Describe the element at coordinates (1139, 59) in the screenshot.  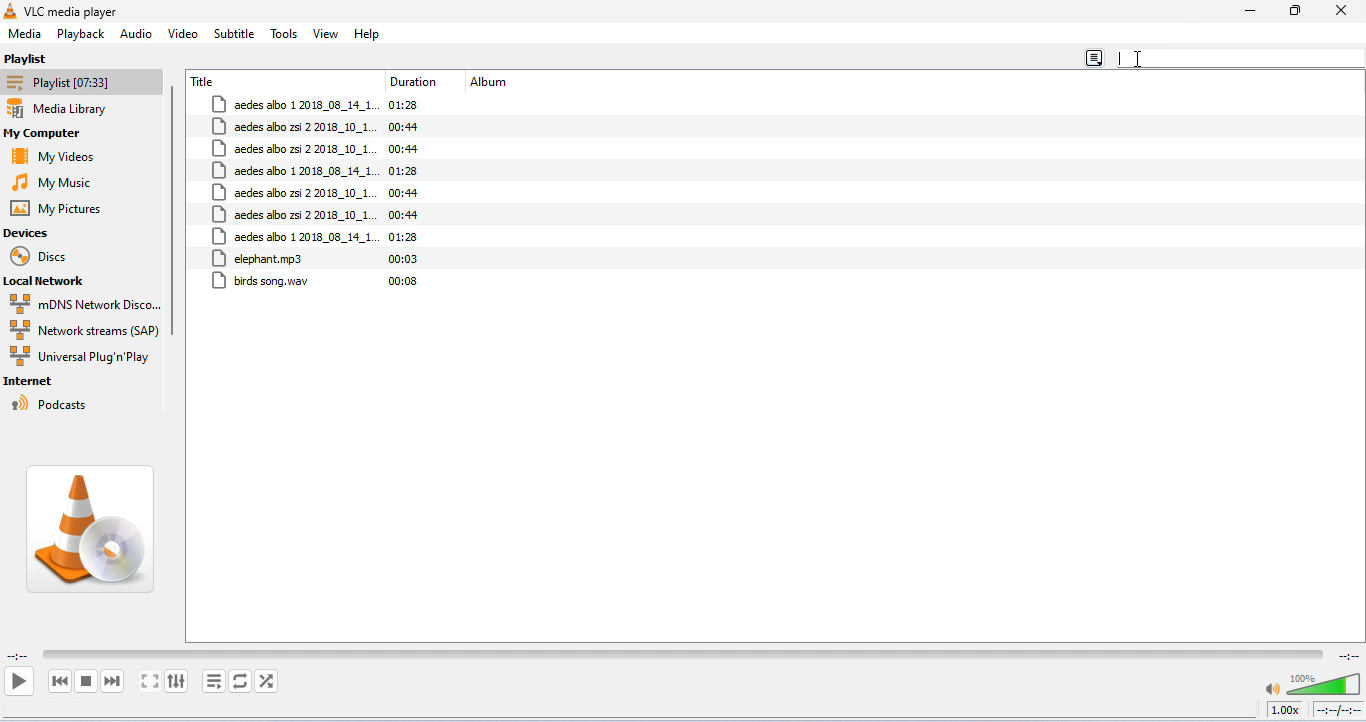
I see `Cursor Position` at that location.